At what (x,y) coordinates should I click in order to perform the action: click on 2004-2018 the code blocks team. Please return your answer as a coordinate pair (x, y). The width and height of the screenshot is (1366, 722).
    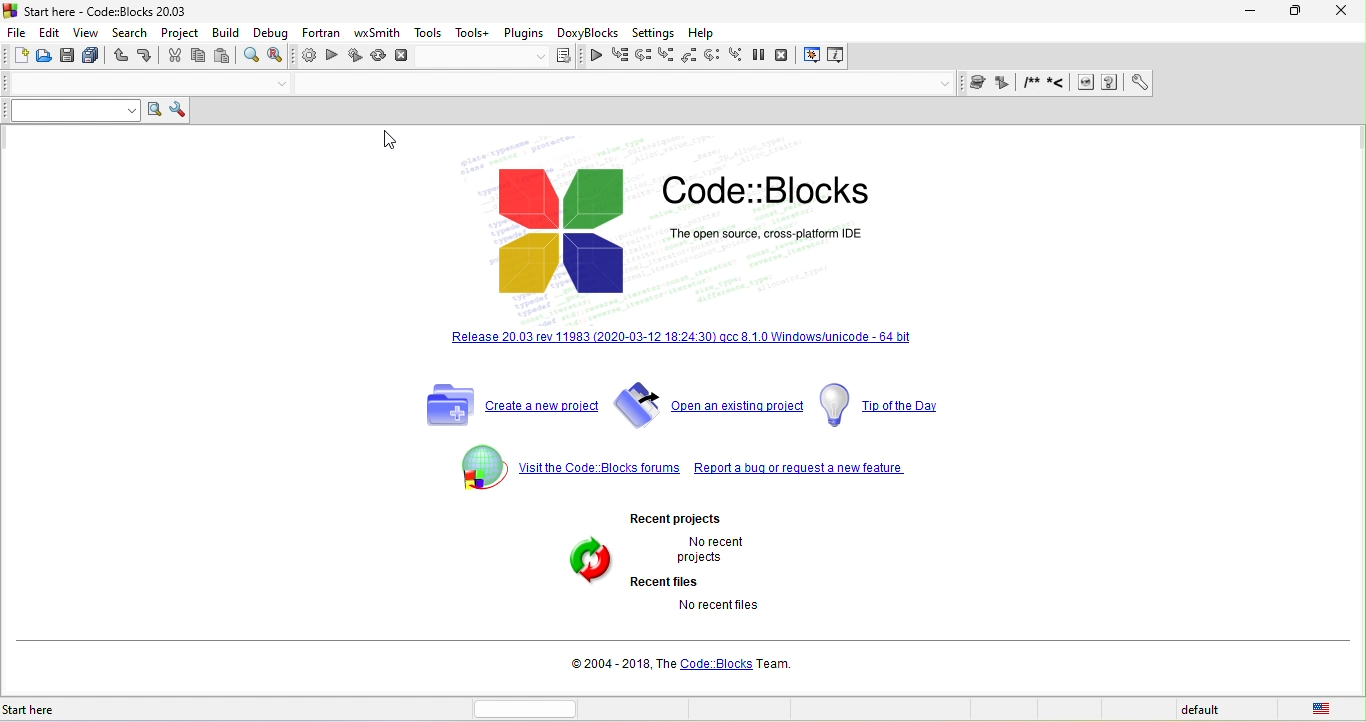
    Looking at the image, I should click on (677, 667).